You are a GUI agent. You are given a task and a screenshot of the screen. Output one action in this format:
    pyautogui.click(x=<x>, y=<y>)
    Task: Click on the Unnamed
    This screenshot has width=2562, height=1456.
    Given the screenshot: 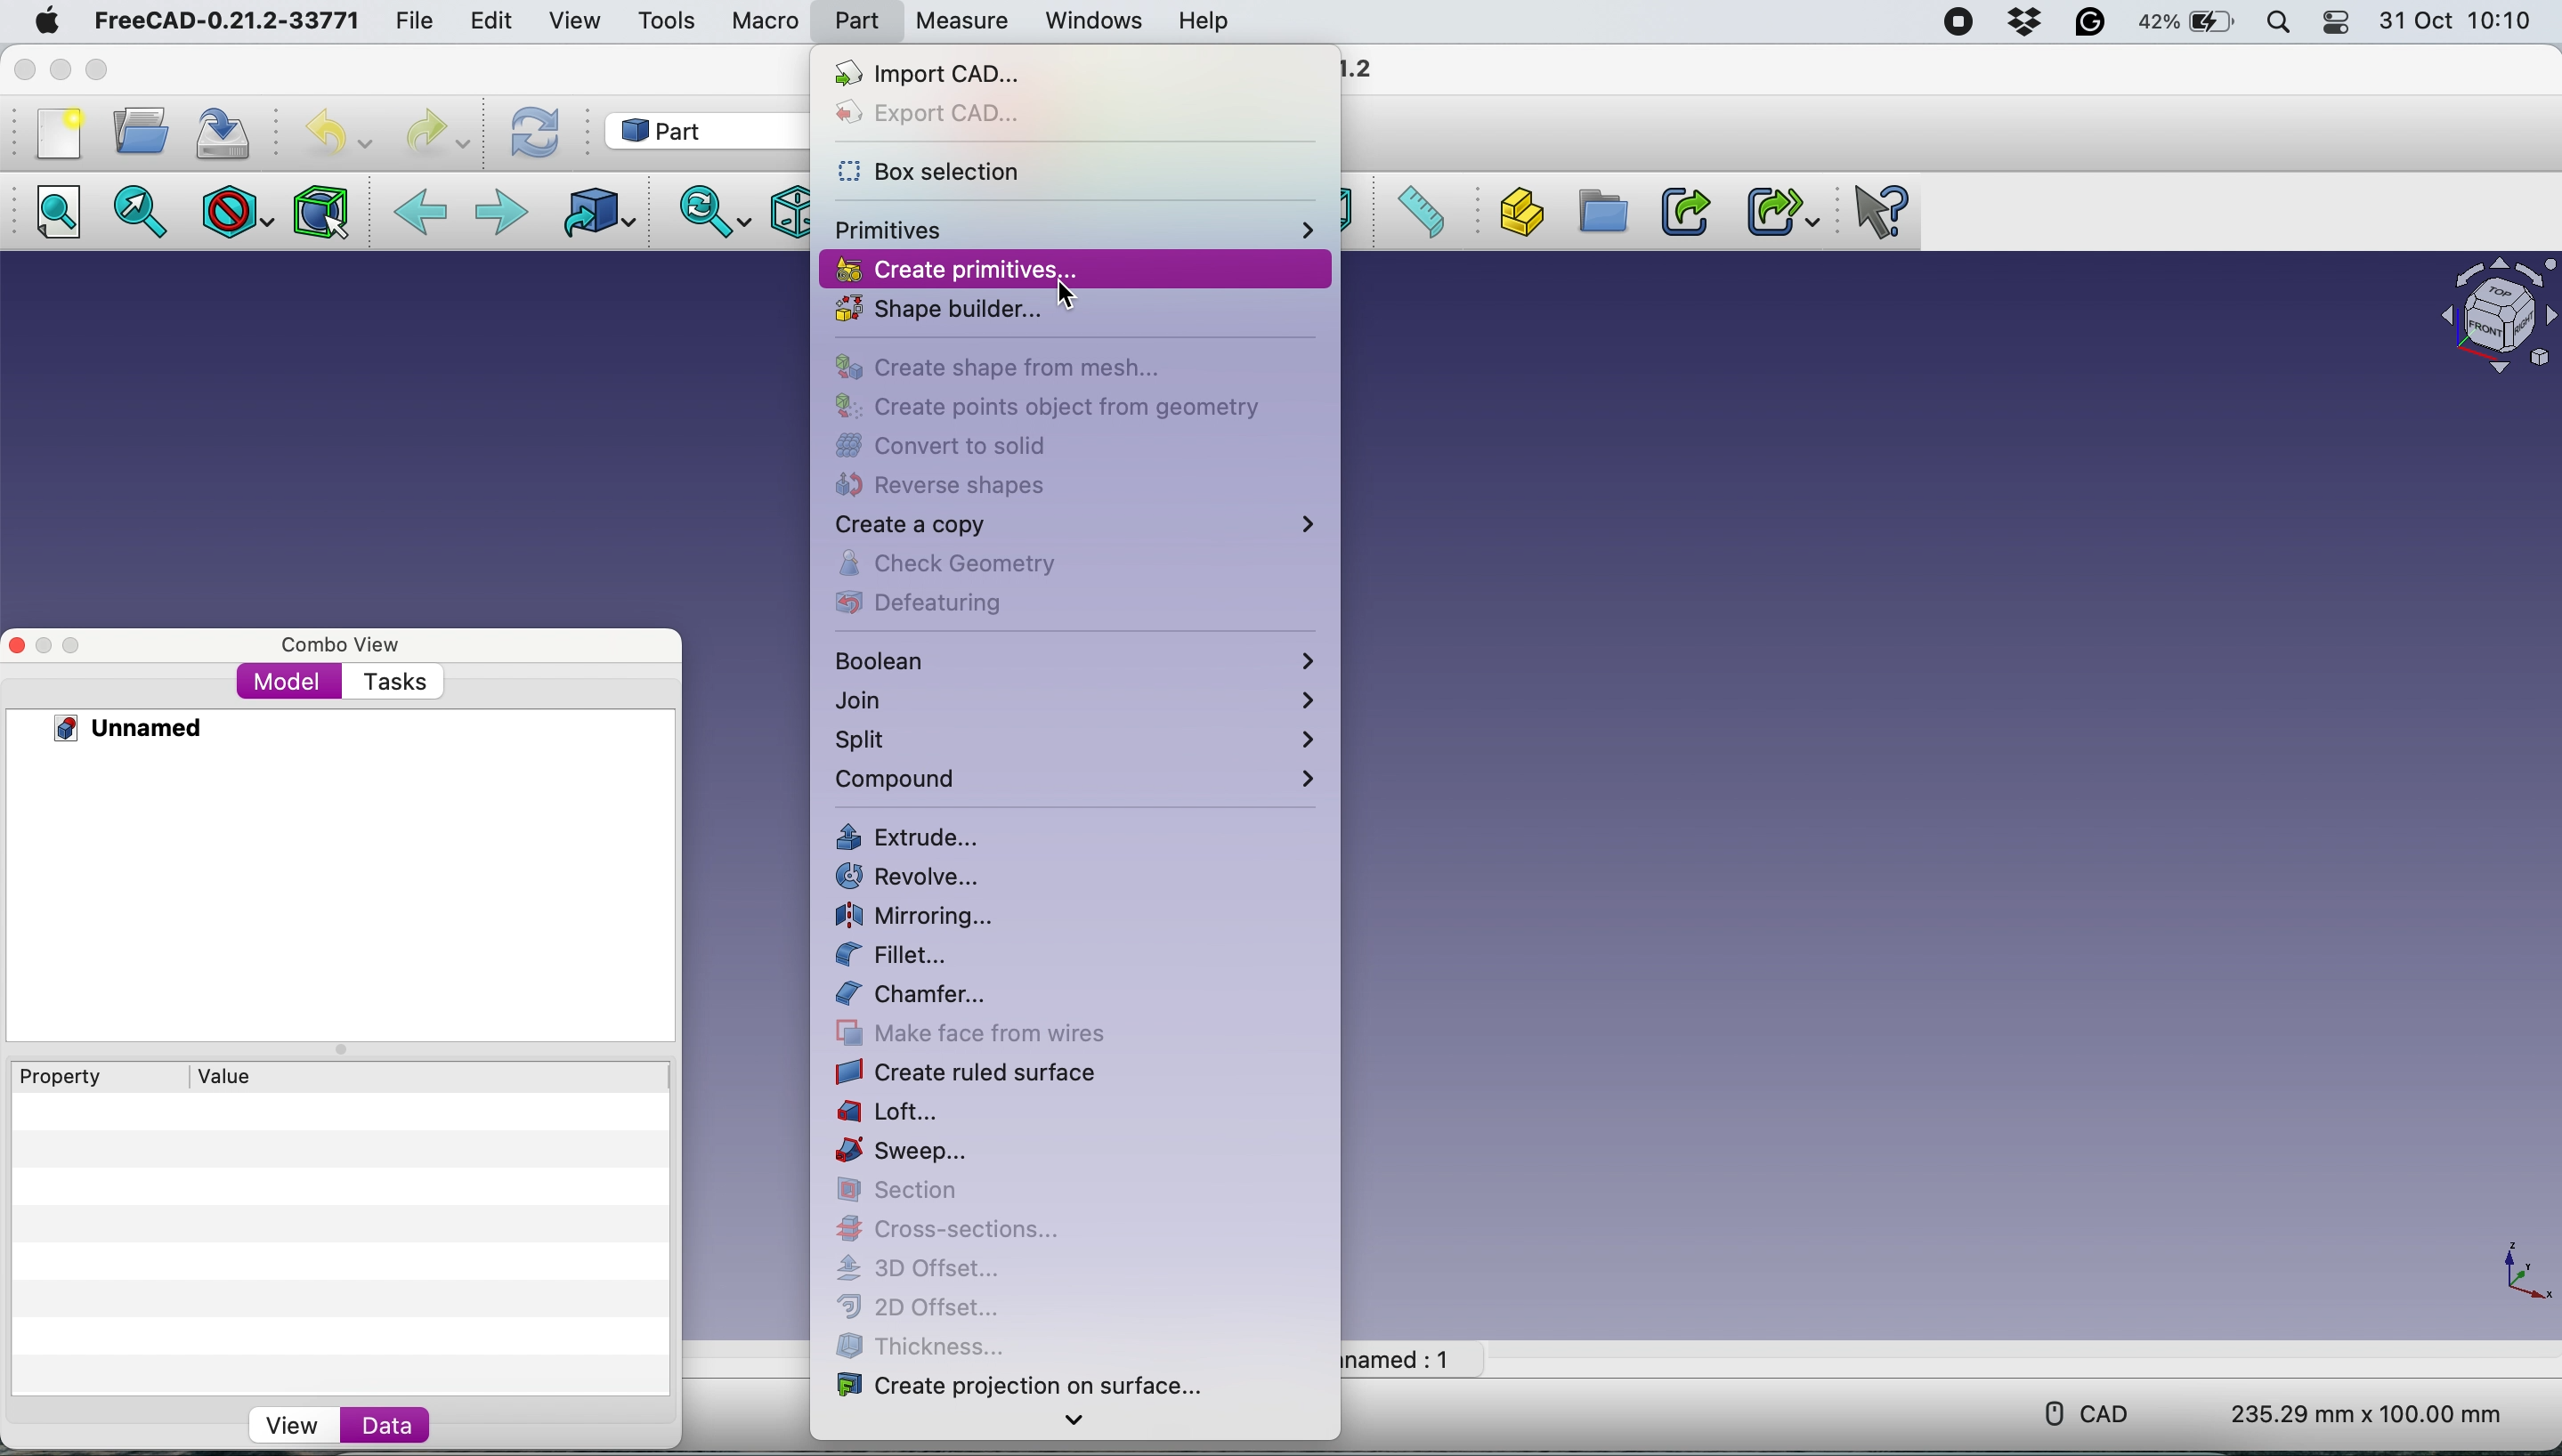 What is the action you would take?
    pyautogui.click(x=111, y=728)
    